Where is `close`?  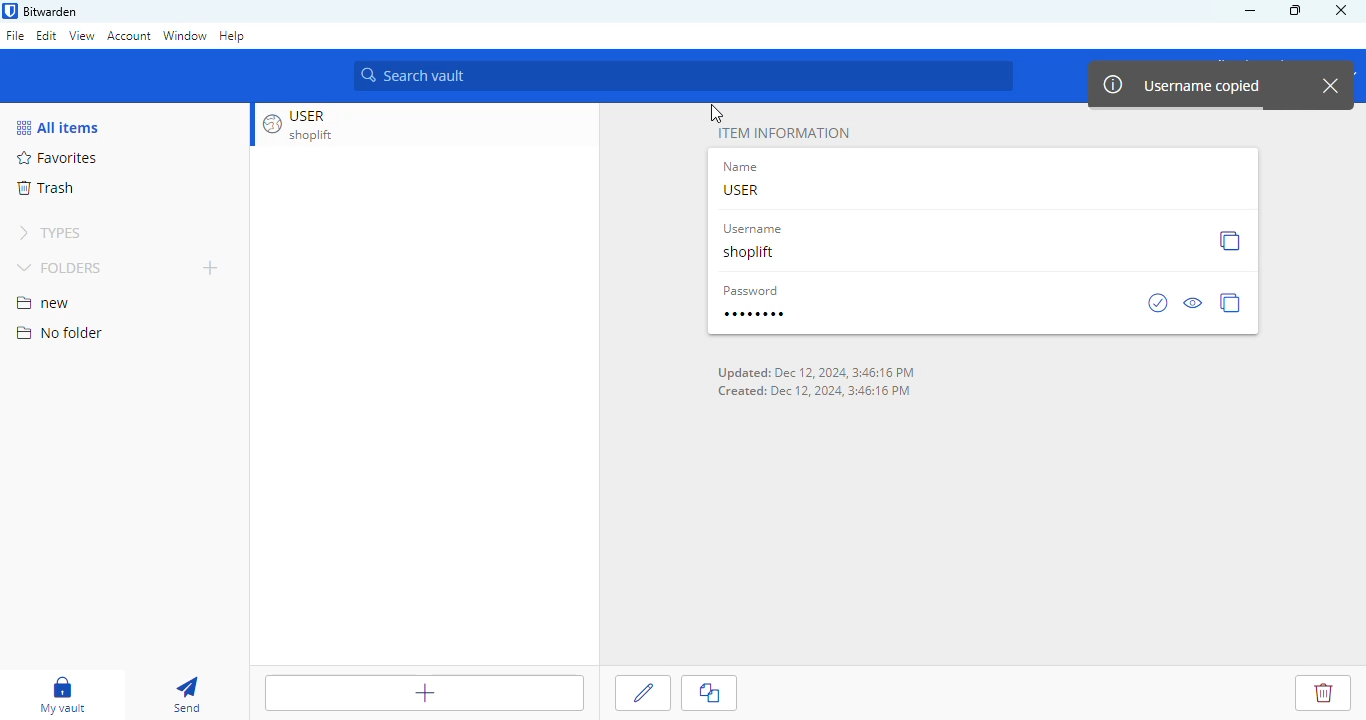 close is located at coordinates (1334, 87).